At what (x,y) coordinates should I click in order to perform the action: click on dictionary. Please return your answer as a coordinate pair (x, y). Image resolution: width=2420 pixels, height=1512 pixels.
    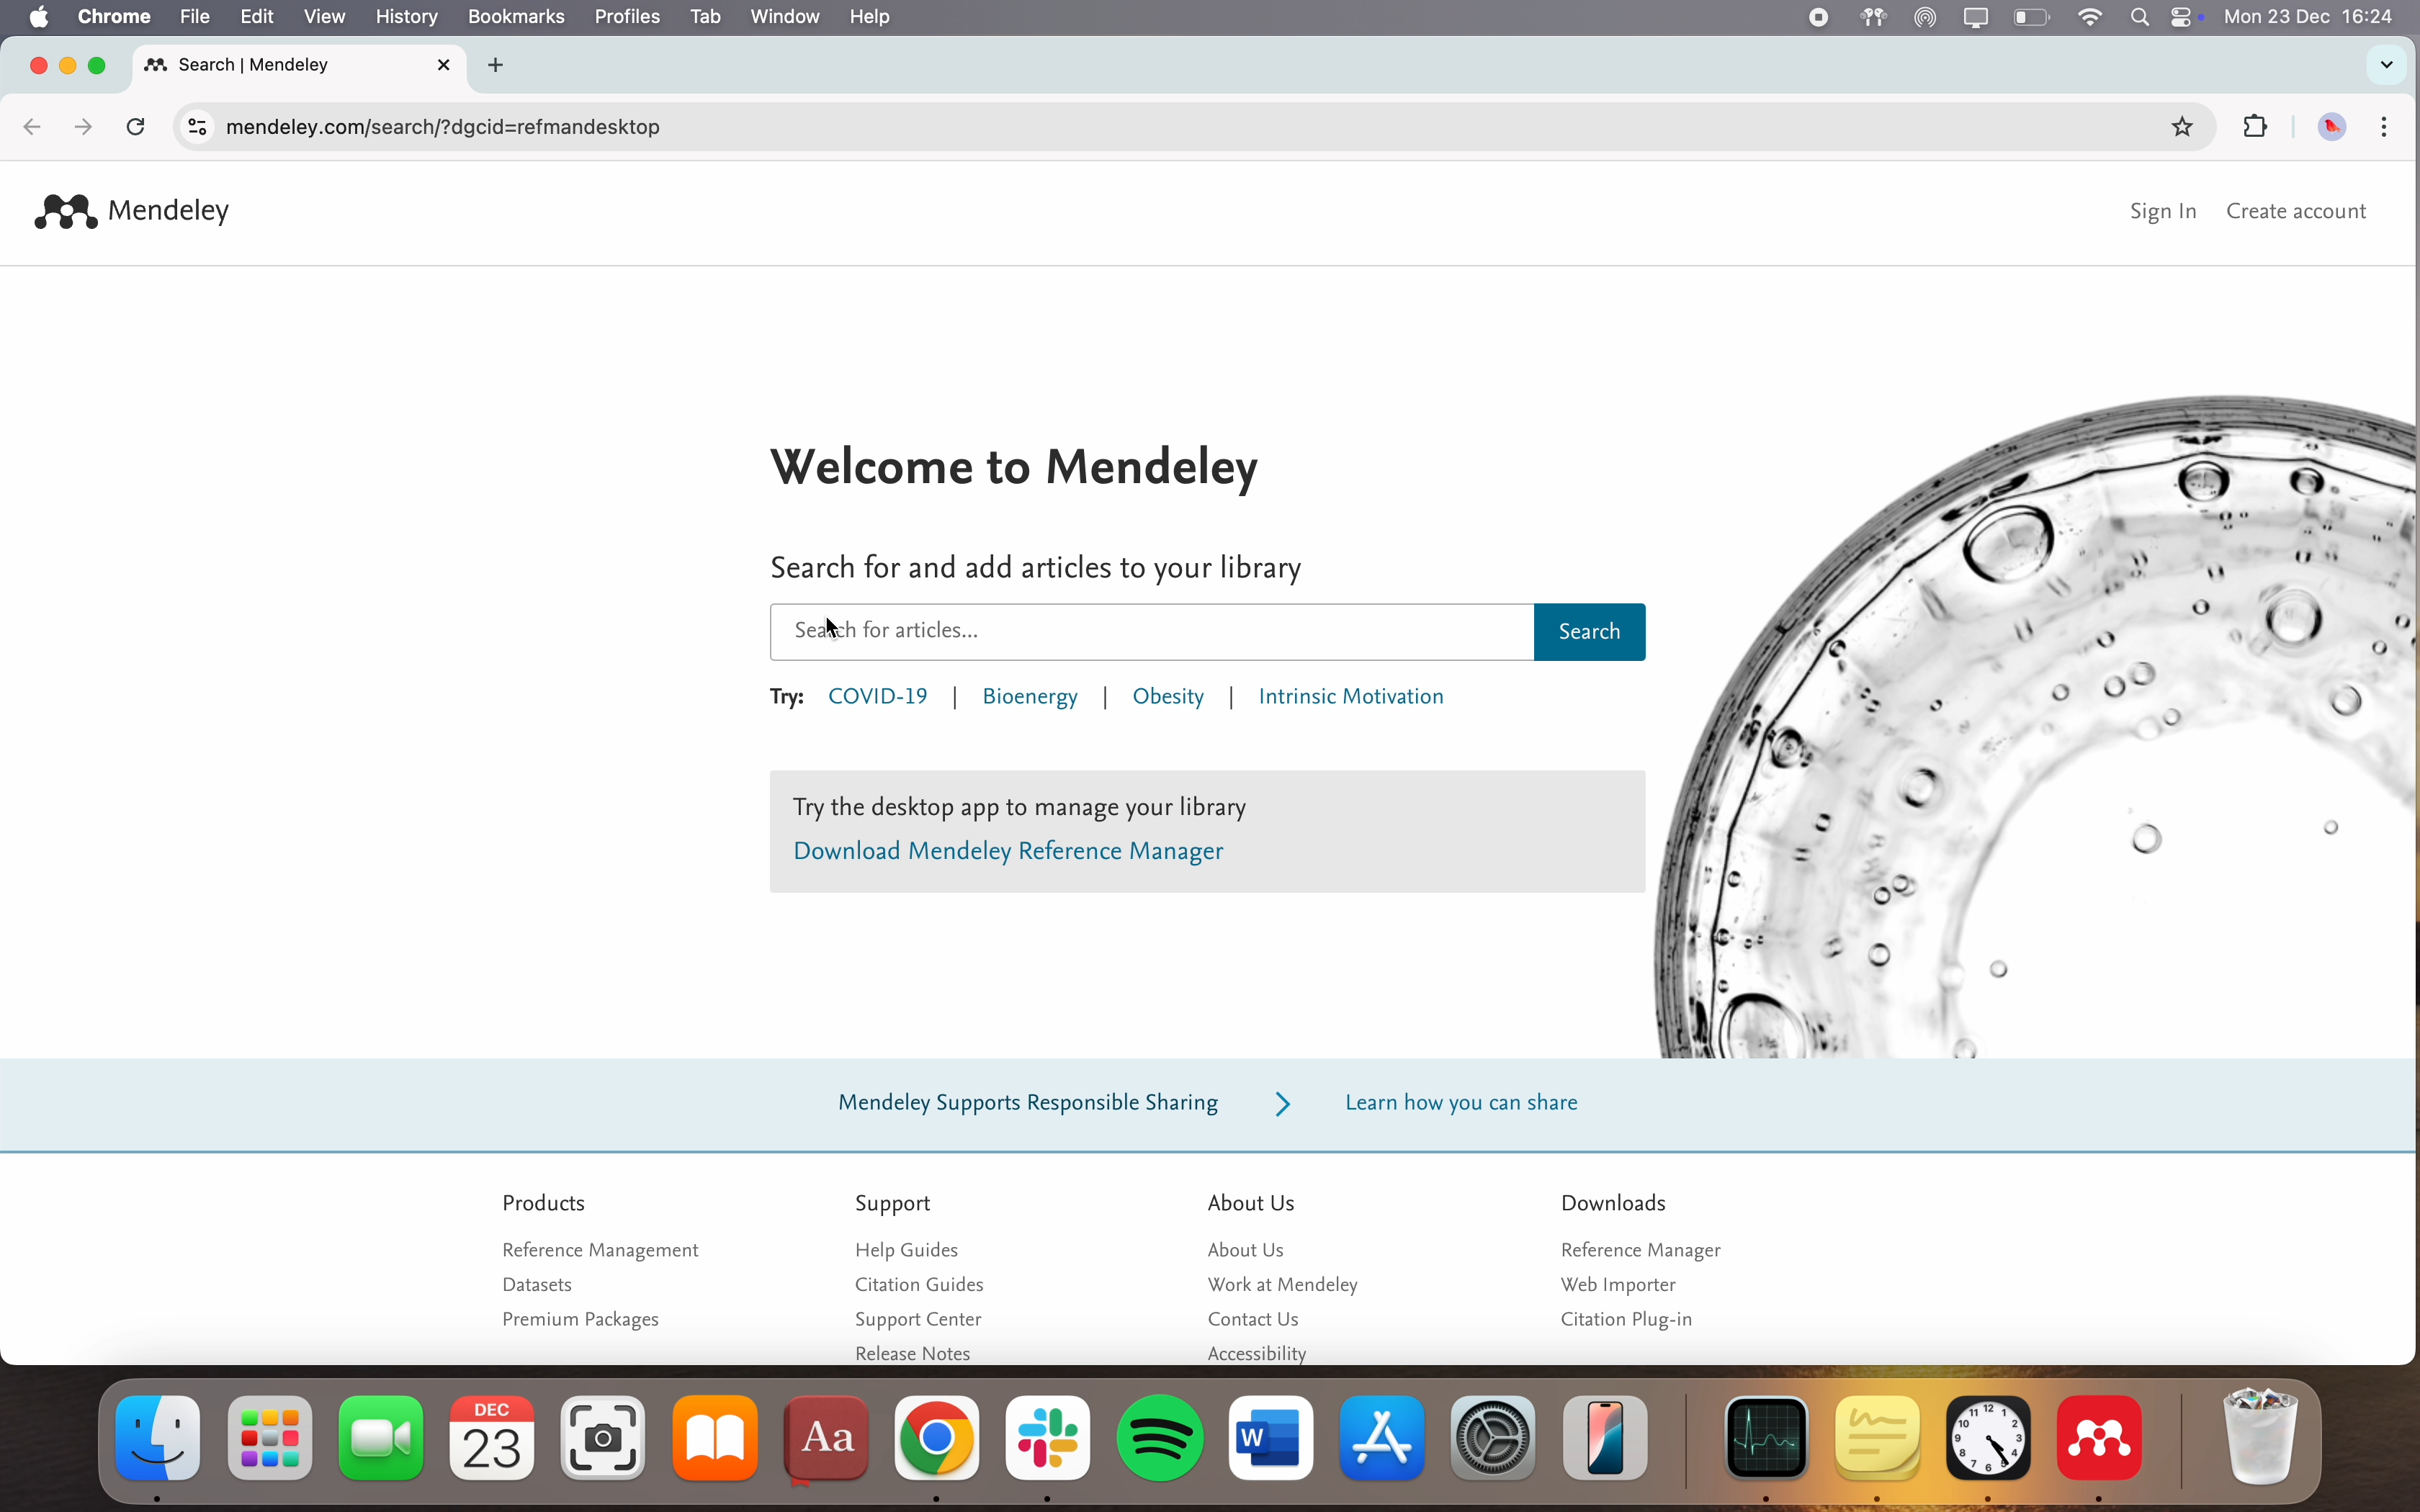
    Looking at the image, I should click on (831, 1440).